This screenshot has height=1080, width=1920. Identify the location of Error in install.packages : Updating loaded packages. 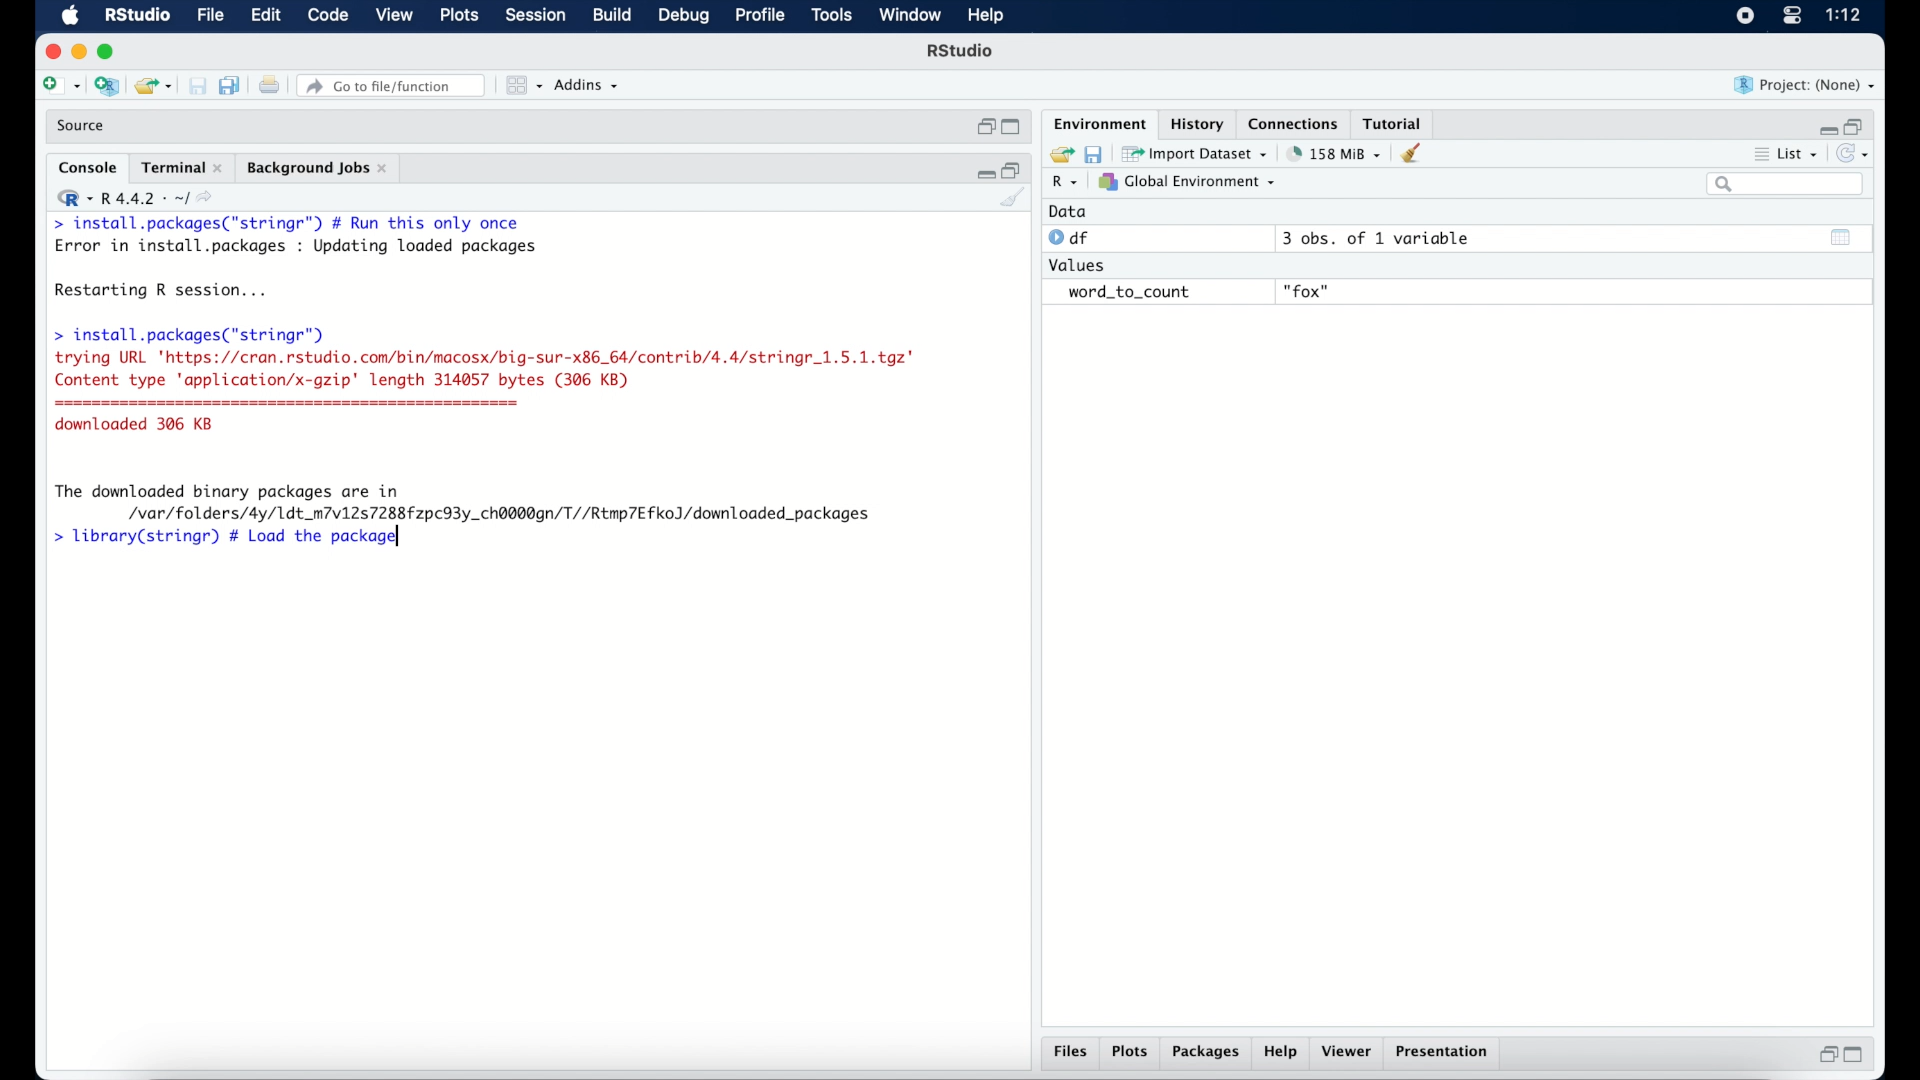
(296, 246).